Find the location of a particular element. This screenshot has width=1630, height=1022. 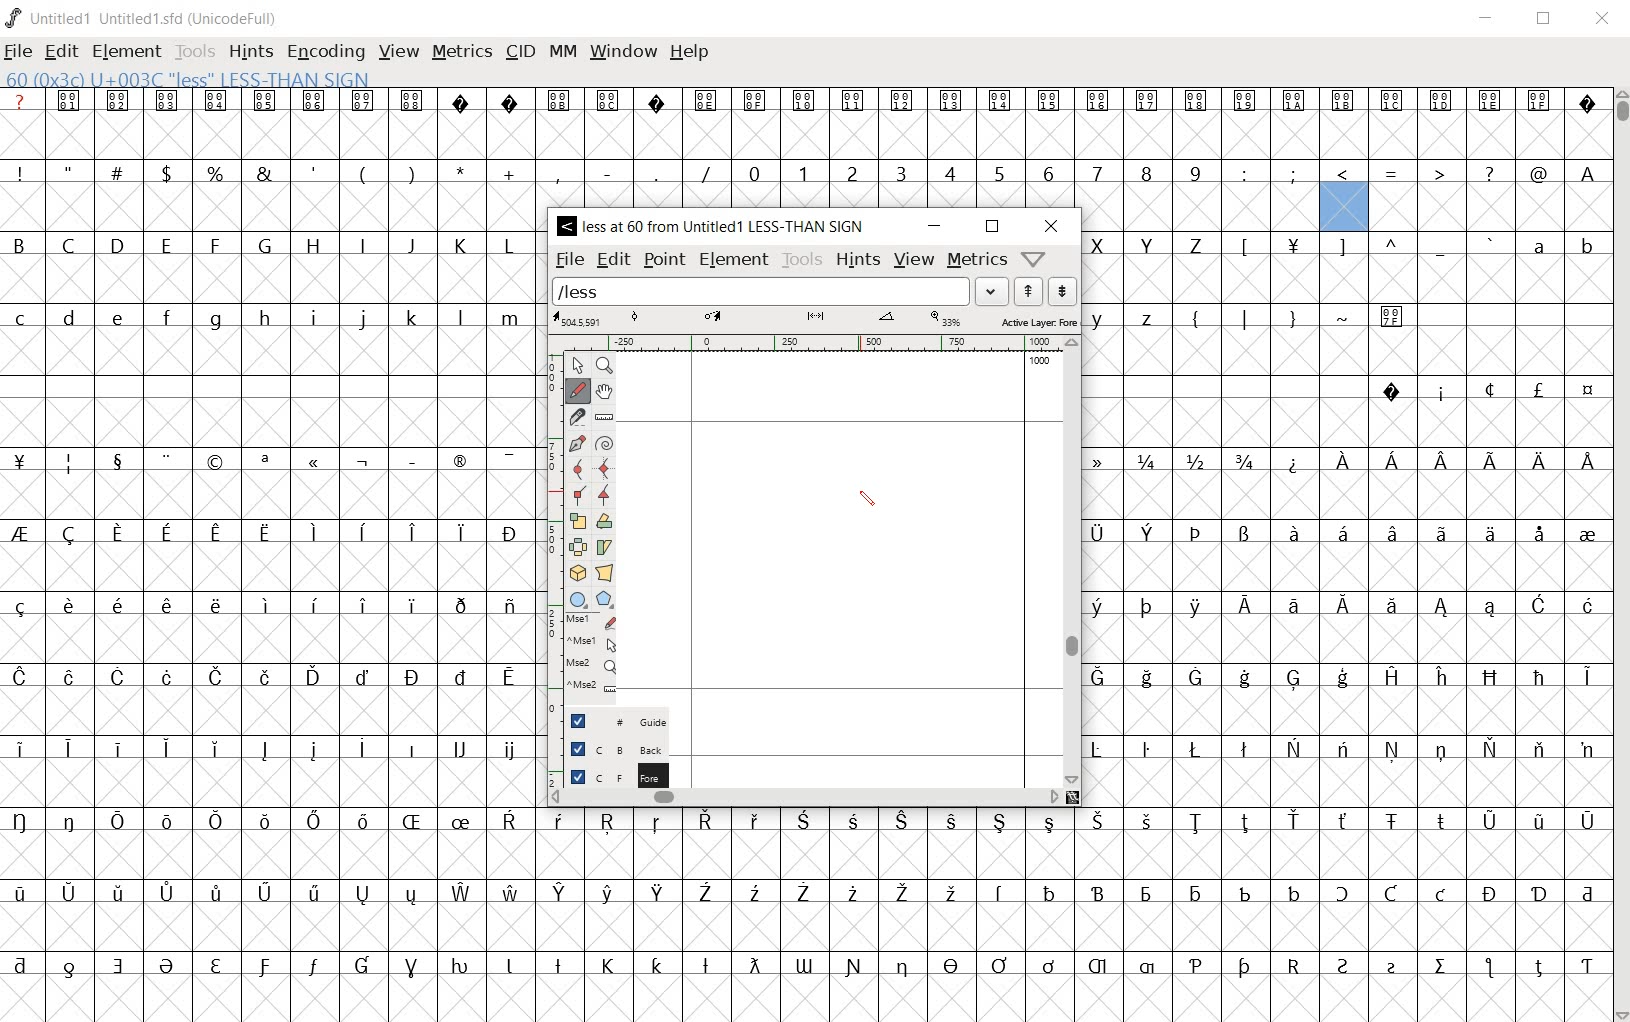

window is located at coordinates (623, 53).